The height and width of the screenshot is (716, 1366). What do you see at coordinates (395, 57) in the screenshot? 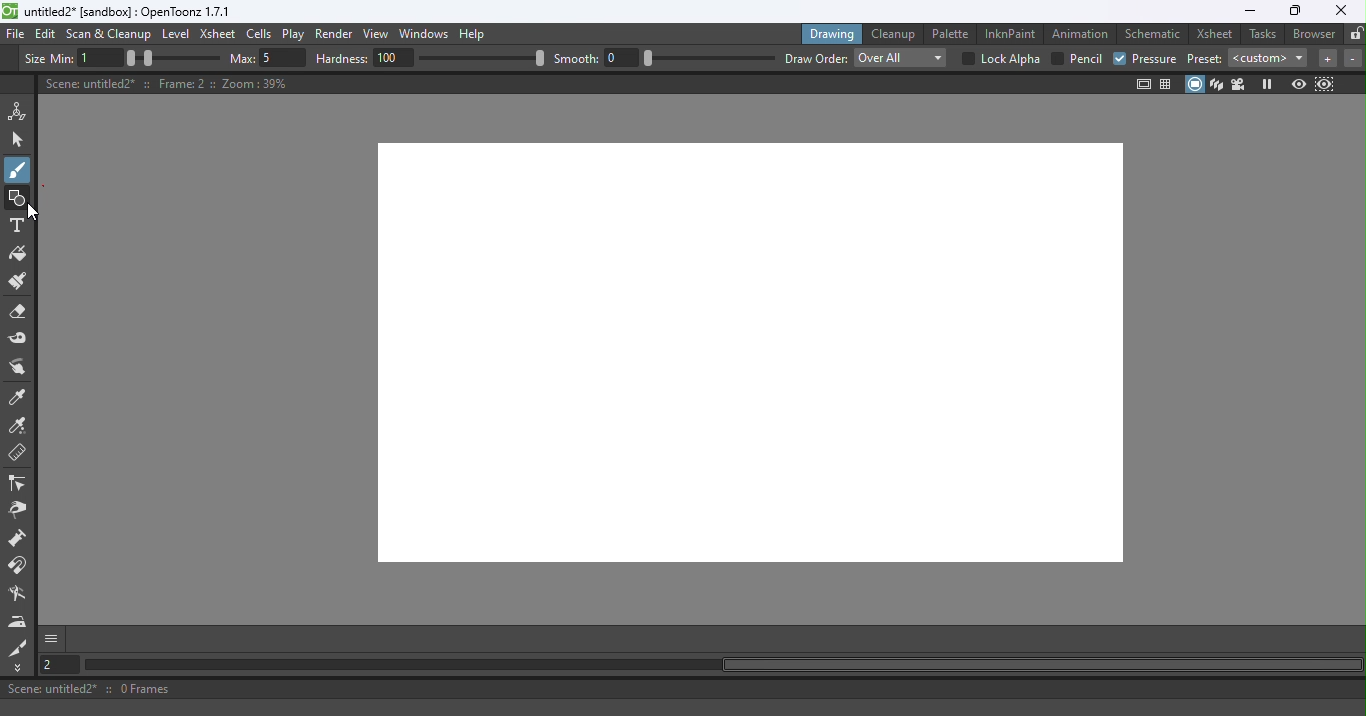
I see `100` at bounding box center [395, 57].